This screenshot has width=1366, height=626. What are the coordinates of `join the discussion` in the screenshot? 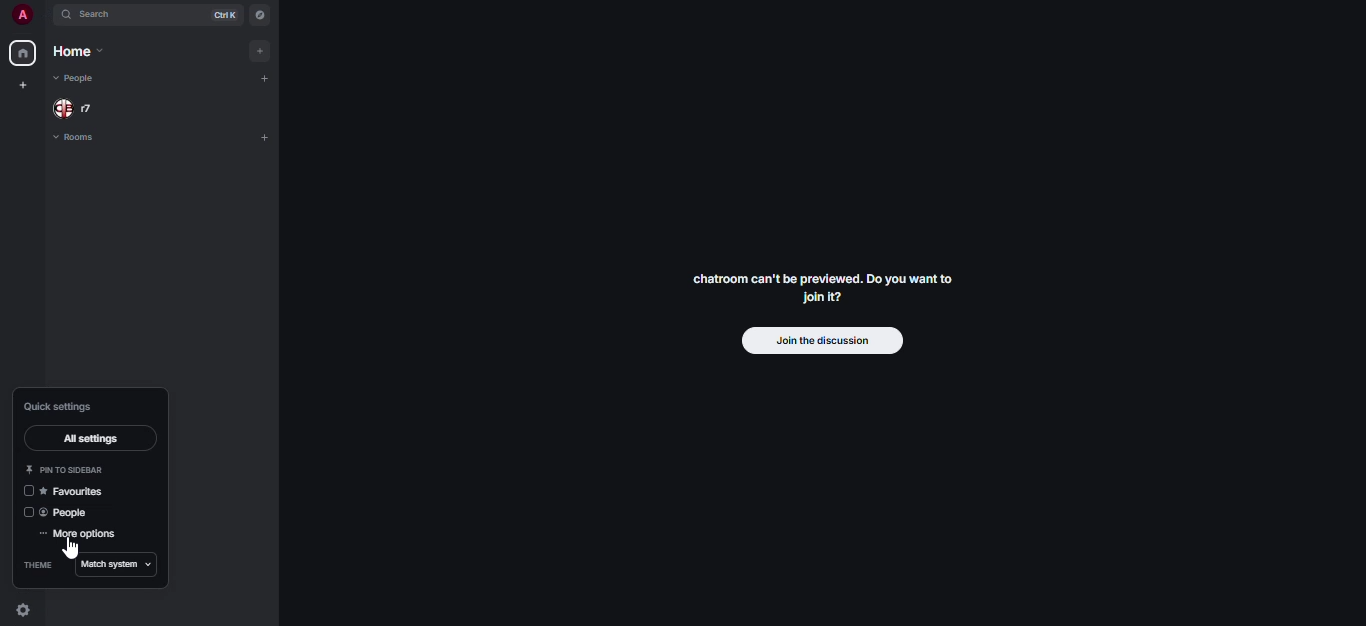 It's located at (824, 341).